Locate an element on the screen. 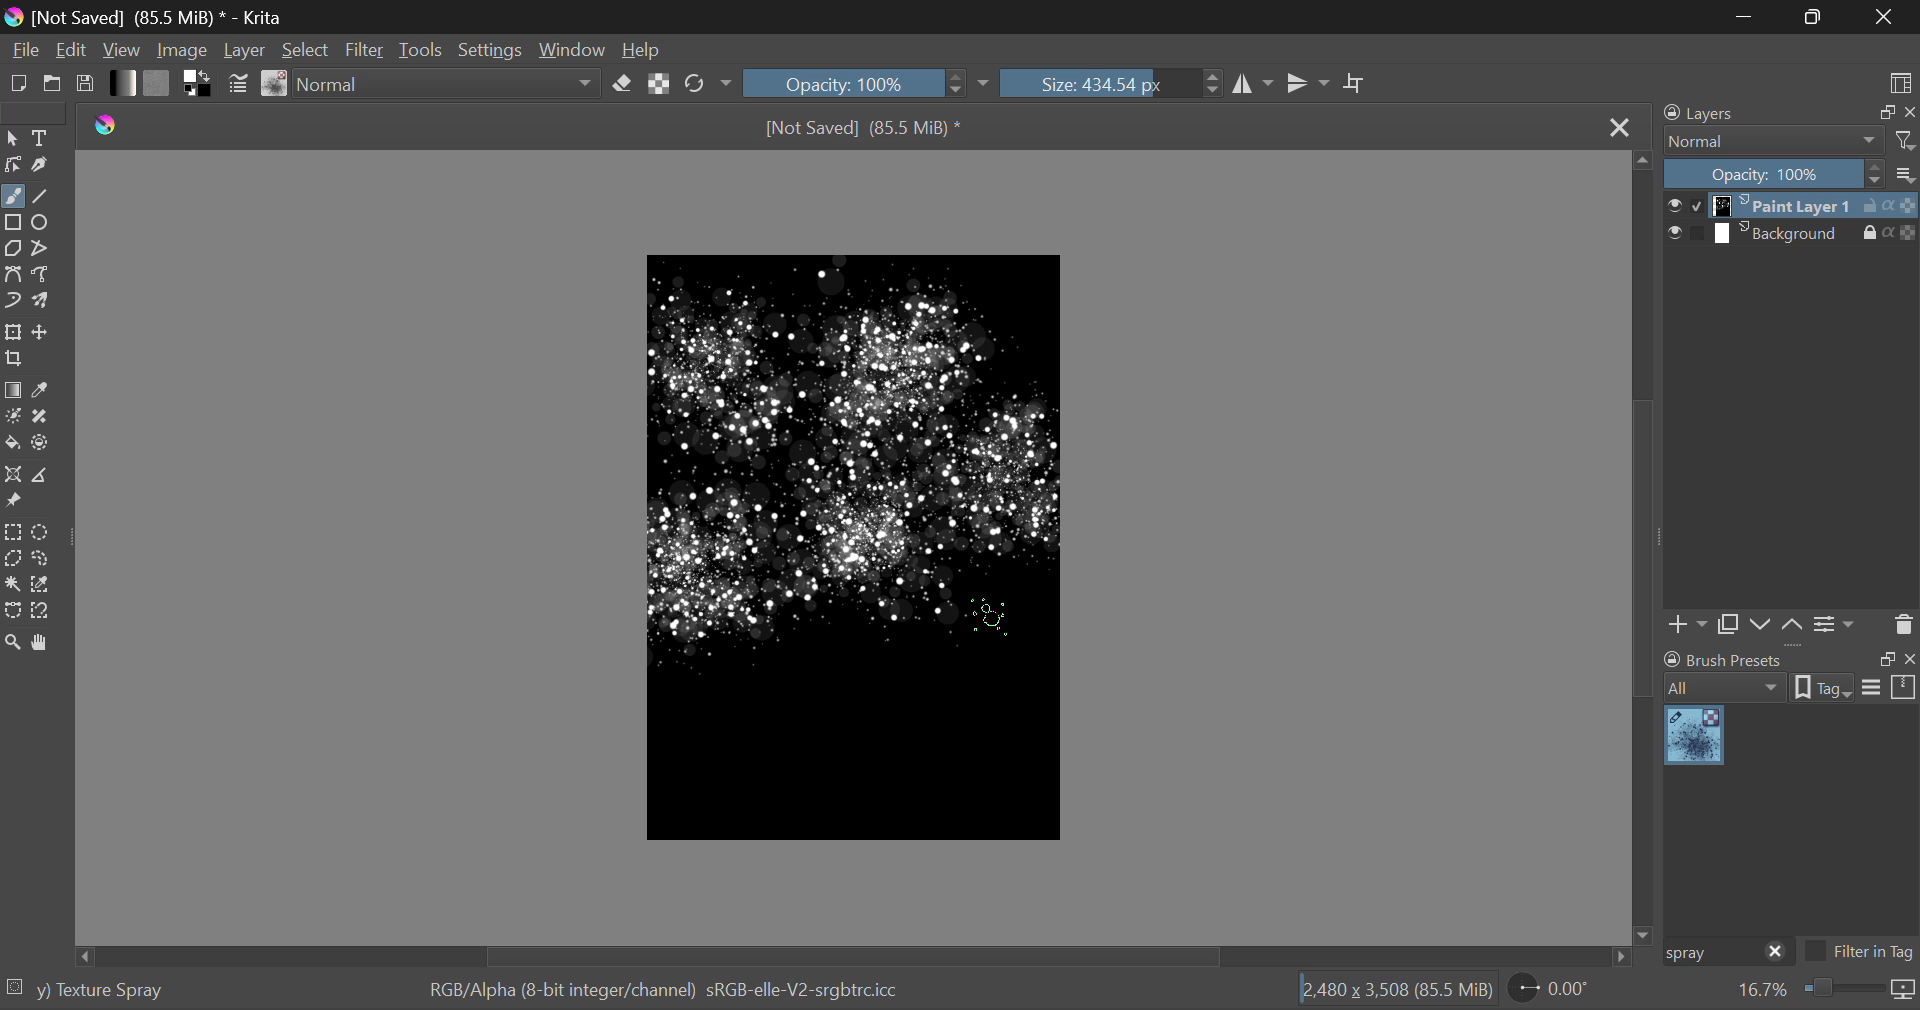 The height and width of the screenshot is (1010, 1920). Tools is located at coordinates (424, 49).